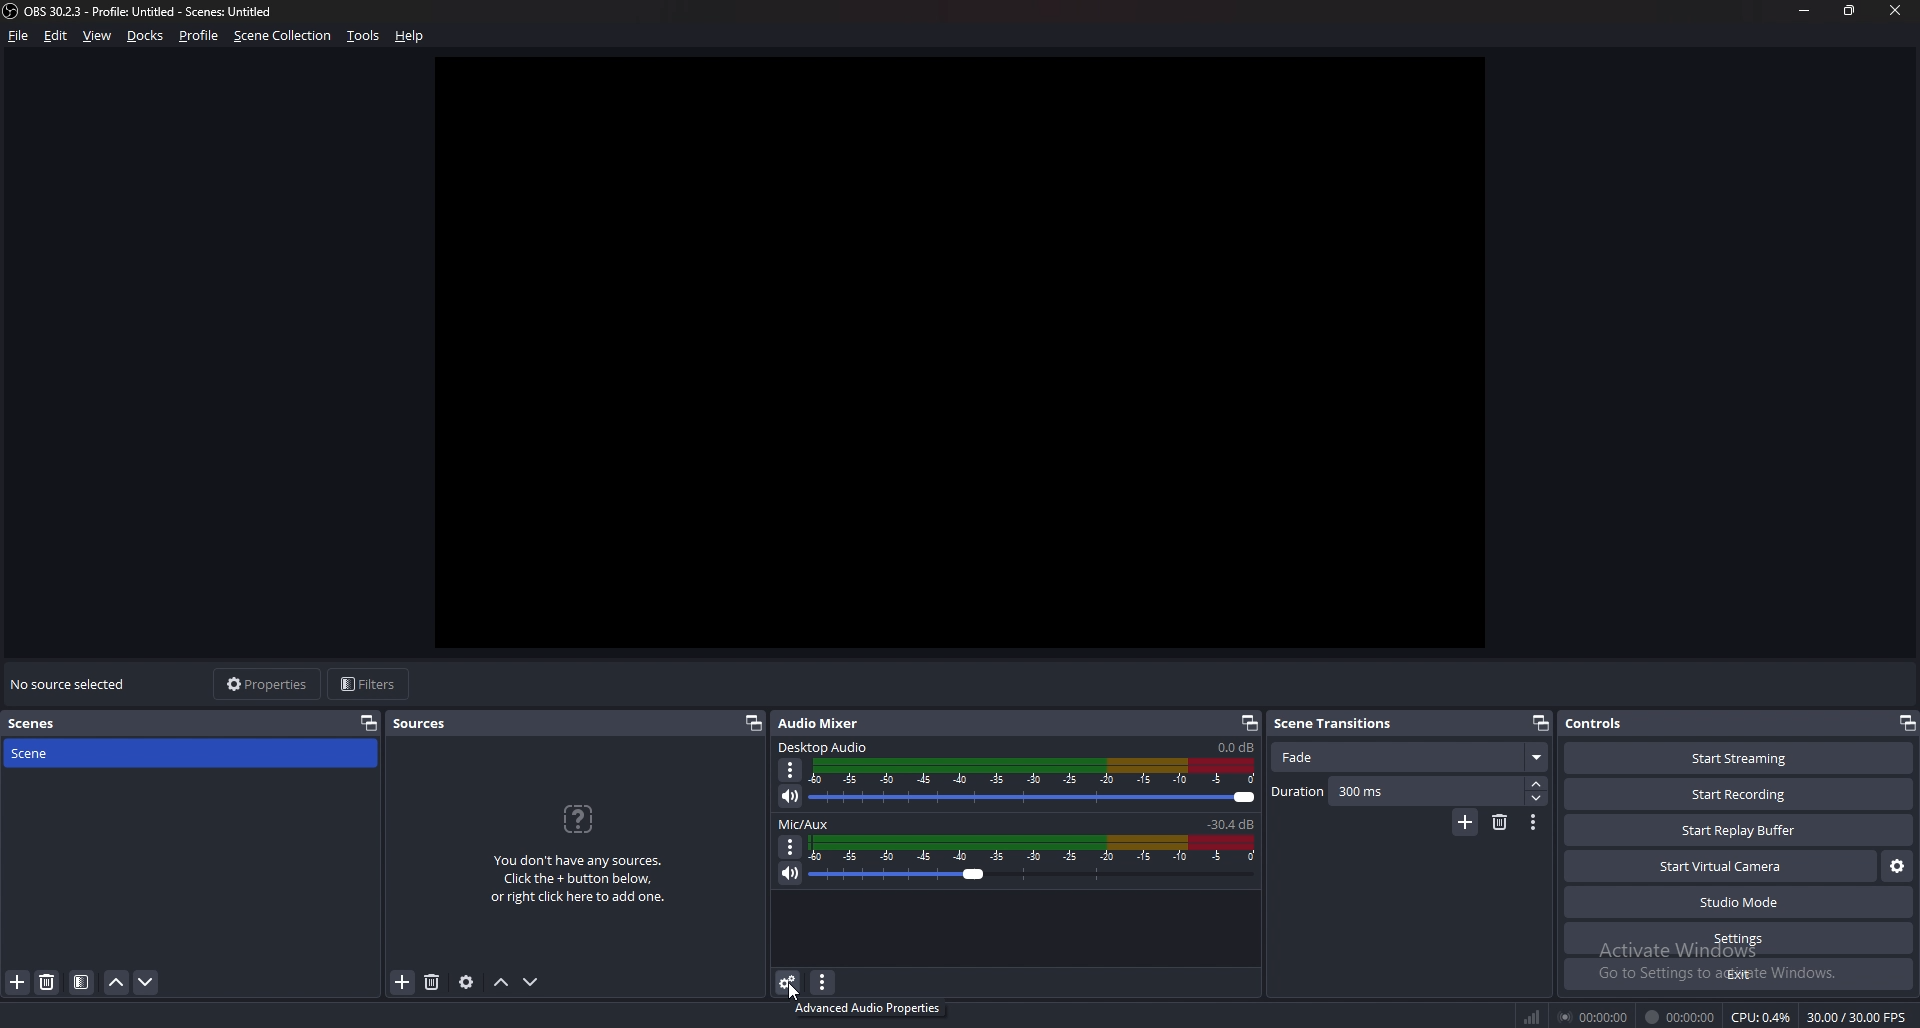  What do you see at coordinates (870, 1009) in the screenshot?
I see `advanced audio properties` at bounding box center [870, 1009].